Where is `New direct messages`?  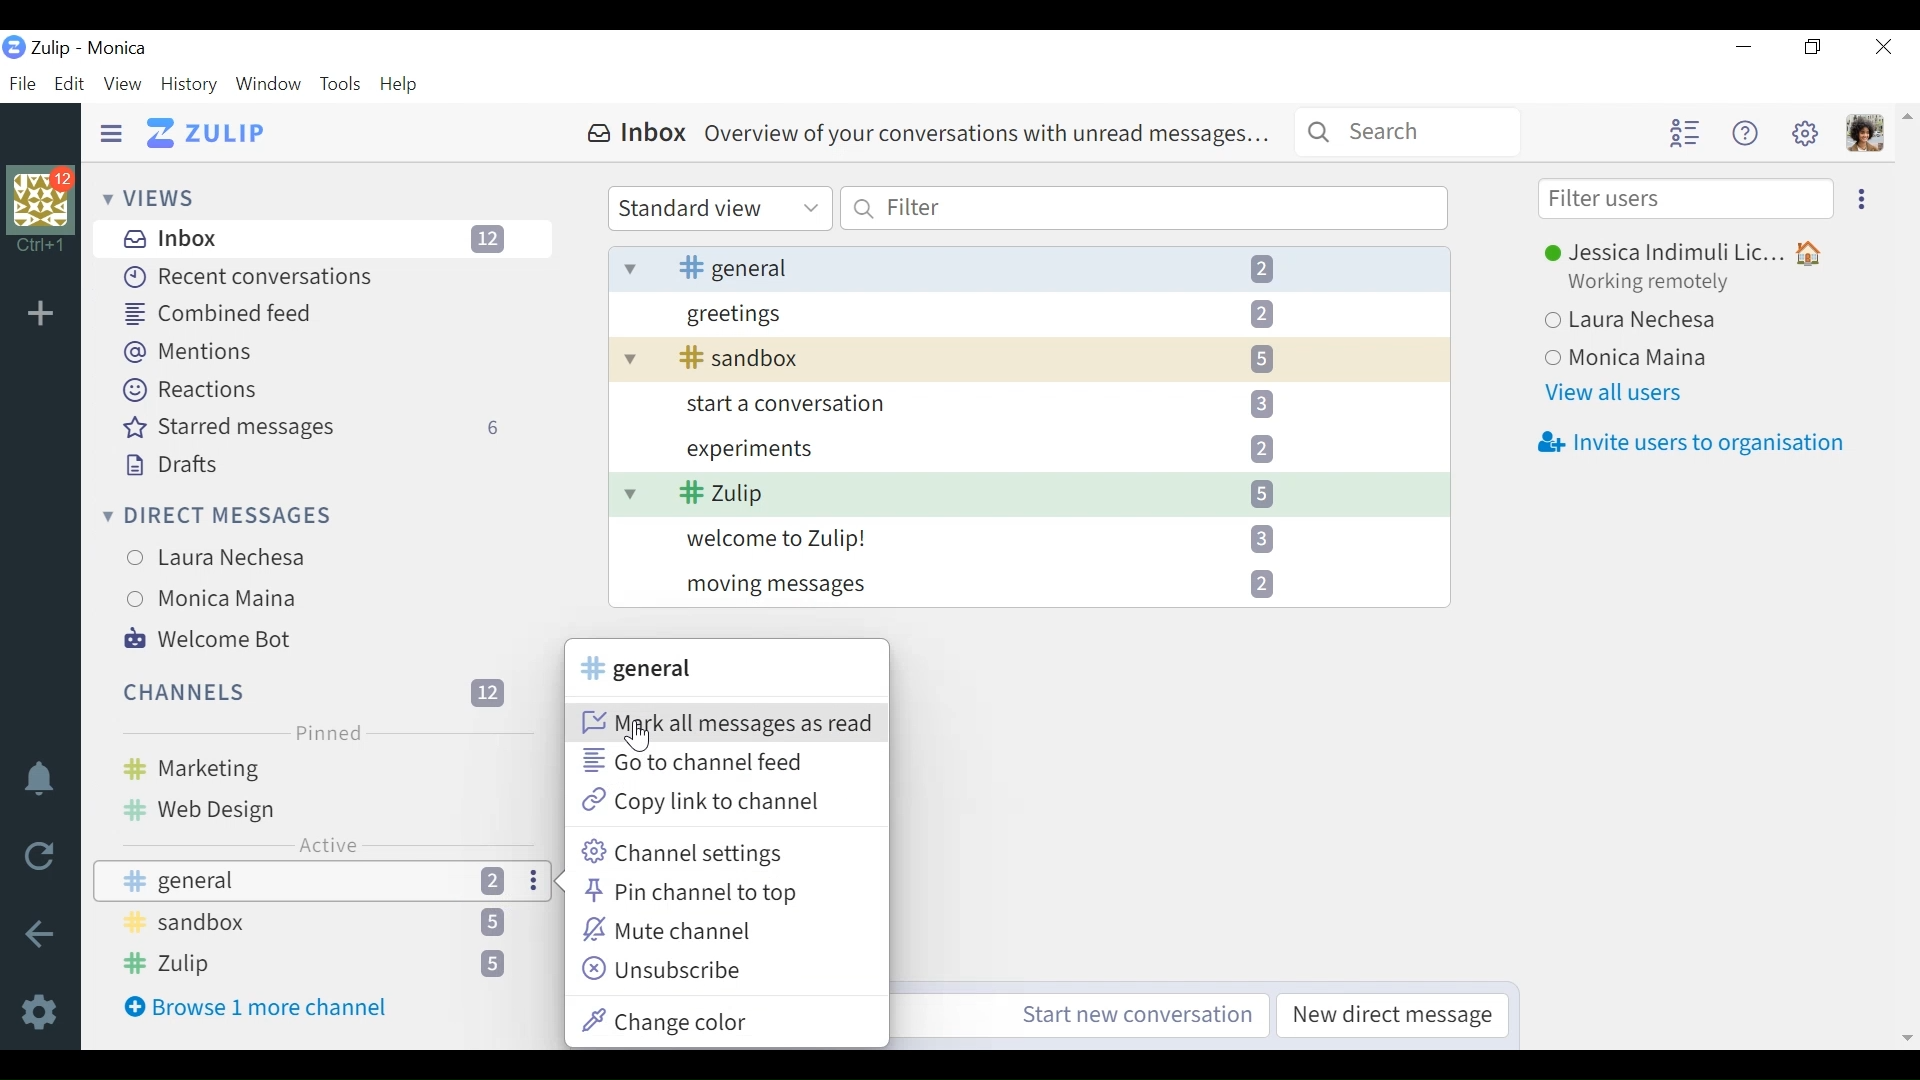
New direct messages is located at coordinates (1388, 1016).